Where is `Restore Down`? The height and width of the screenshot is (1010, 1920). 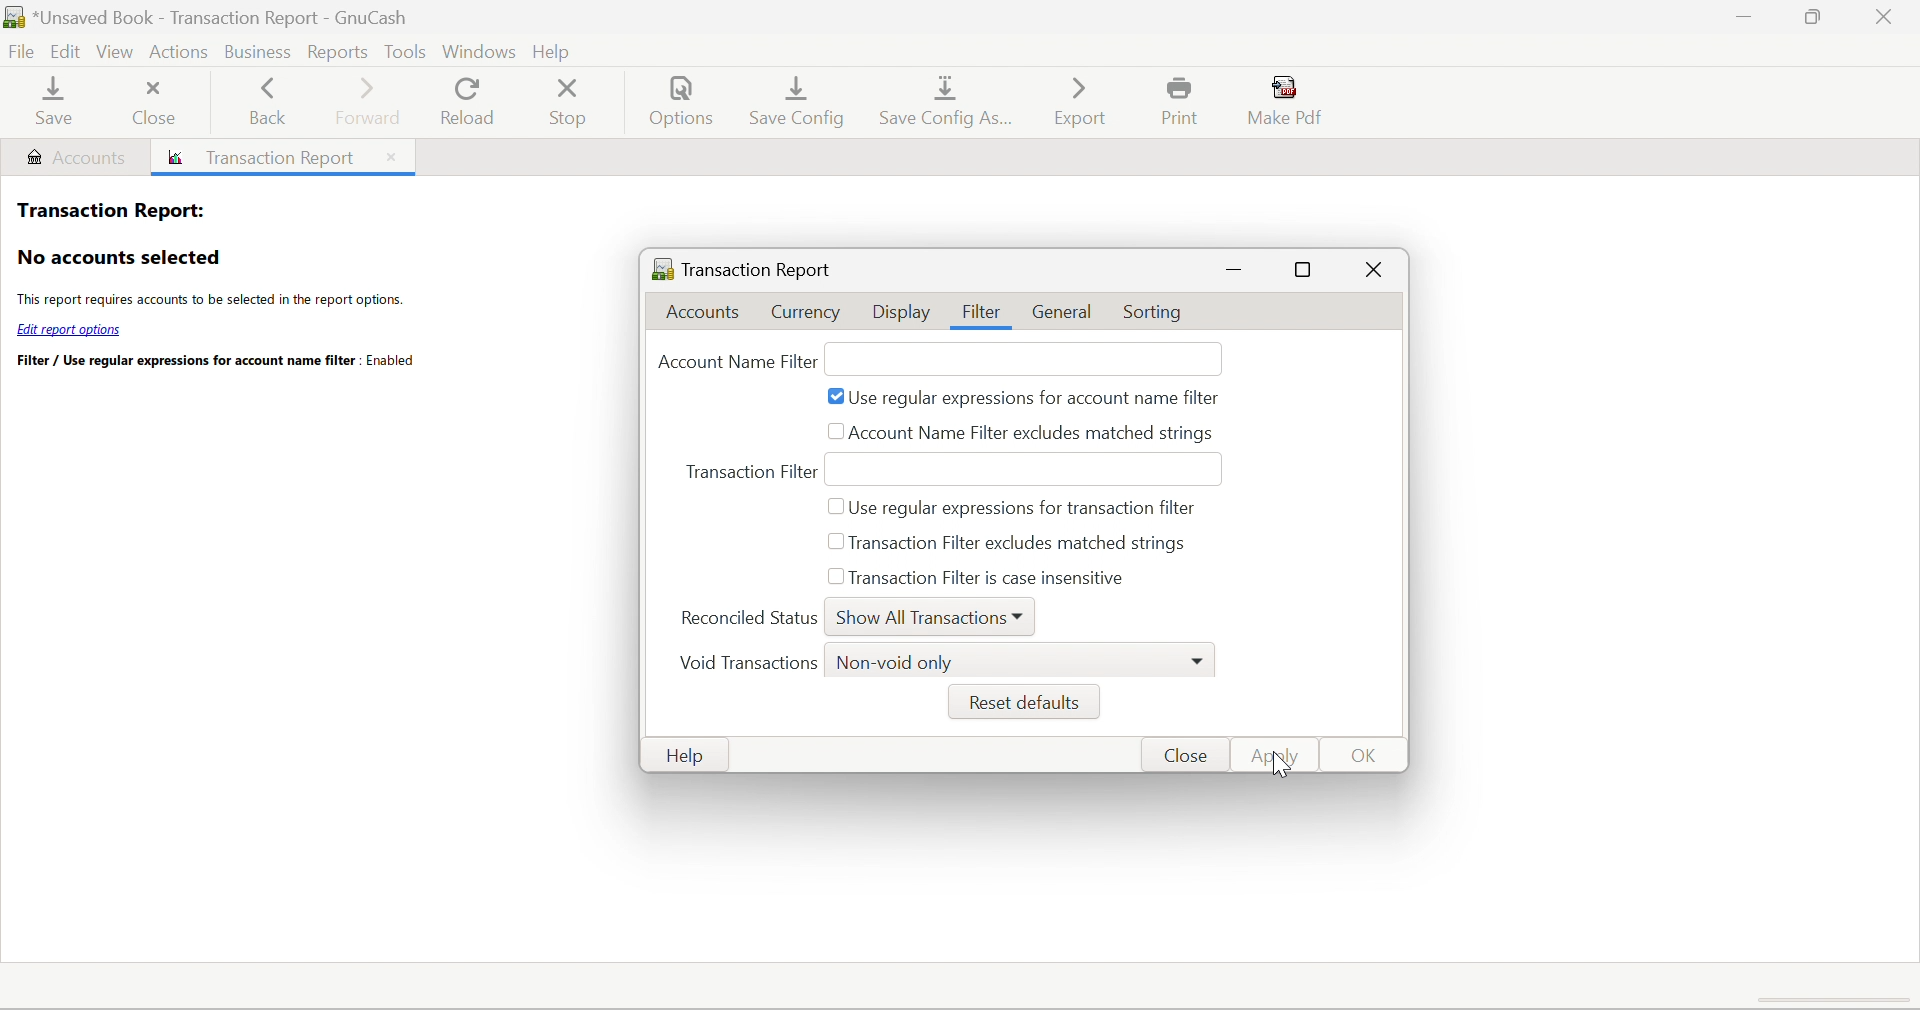 Restore Down is located at coordinates (1810, 18).